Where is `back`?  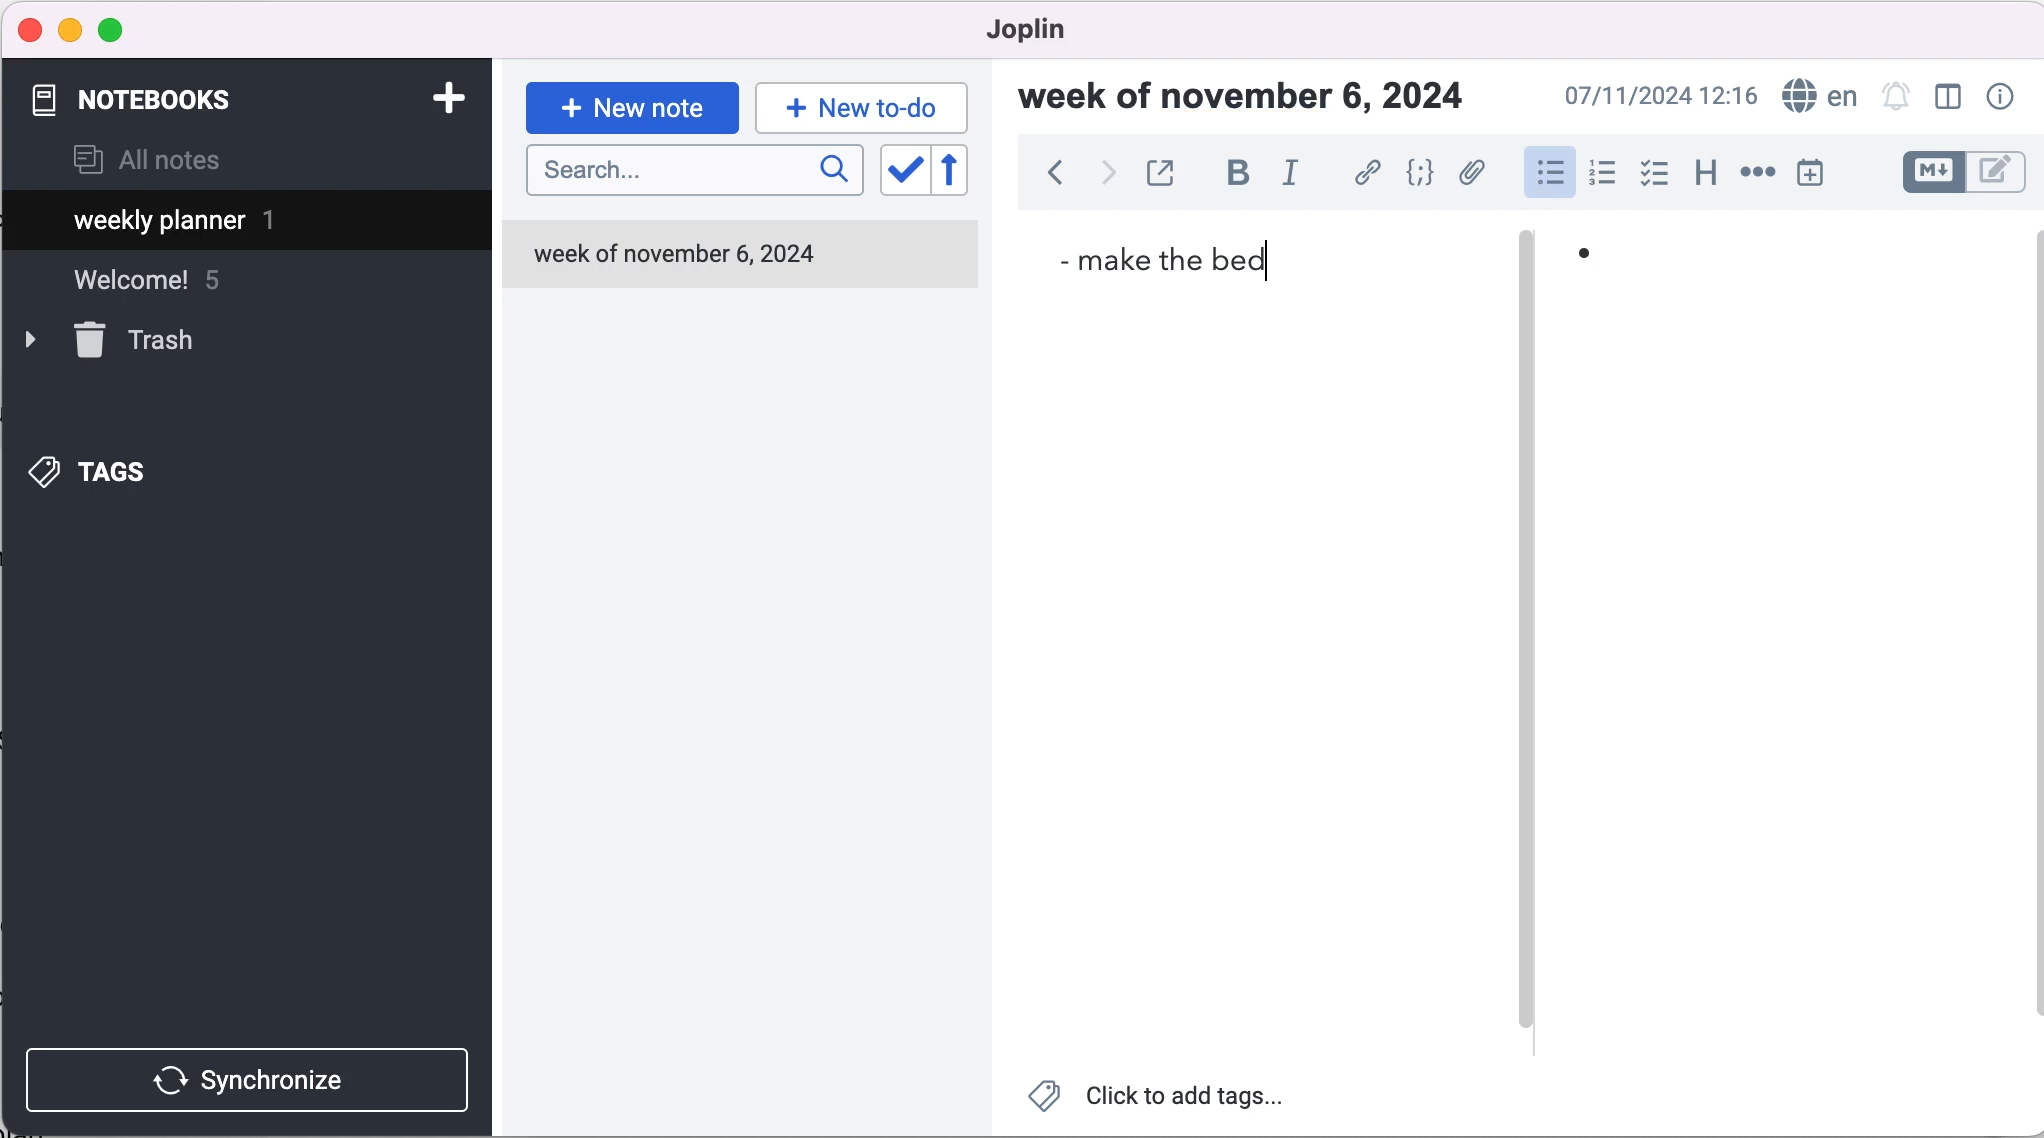
back is located at coordinates (1054, 178).